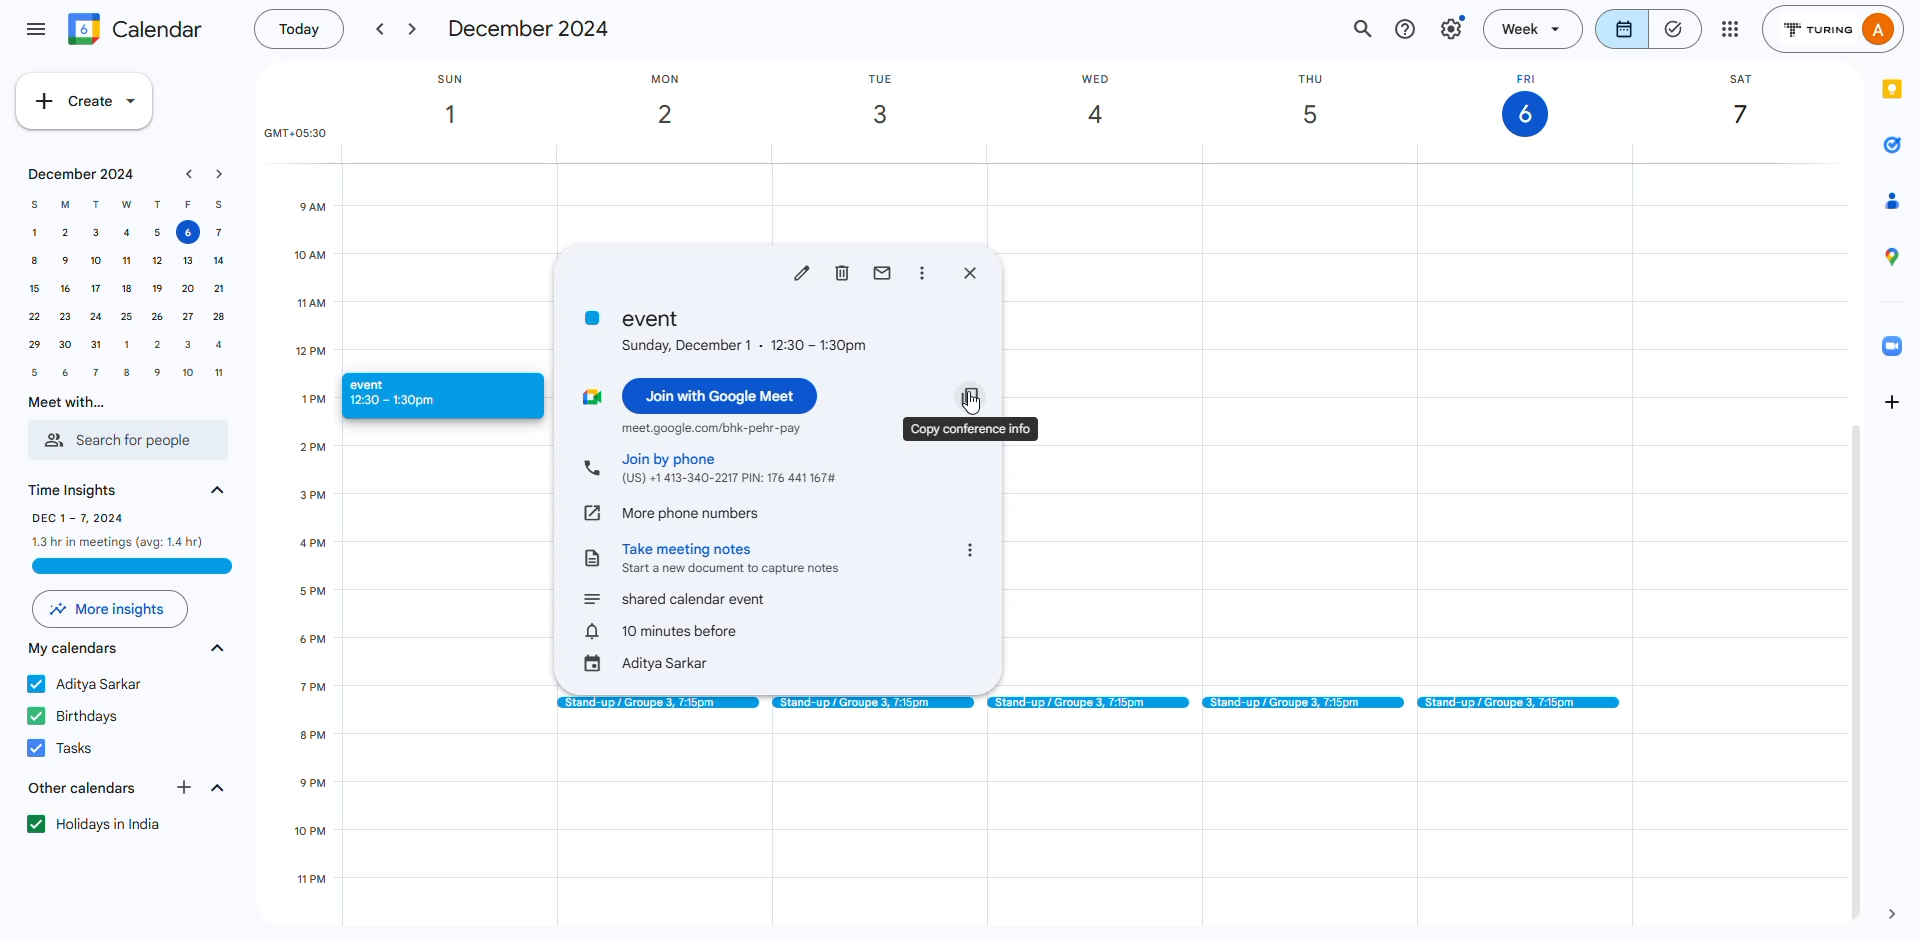 This screenshot has width=1920, height=940. What do you see at coordinates (970, 551) in the screenshot?
I see `more` at bounding box center [970, 551].